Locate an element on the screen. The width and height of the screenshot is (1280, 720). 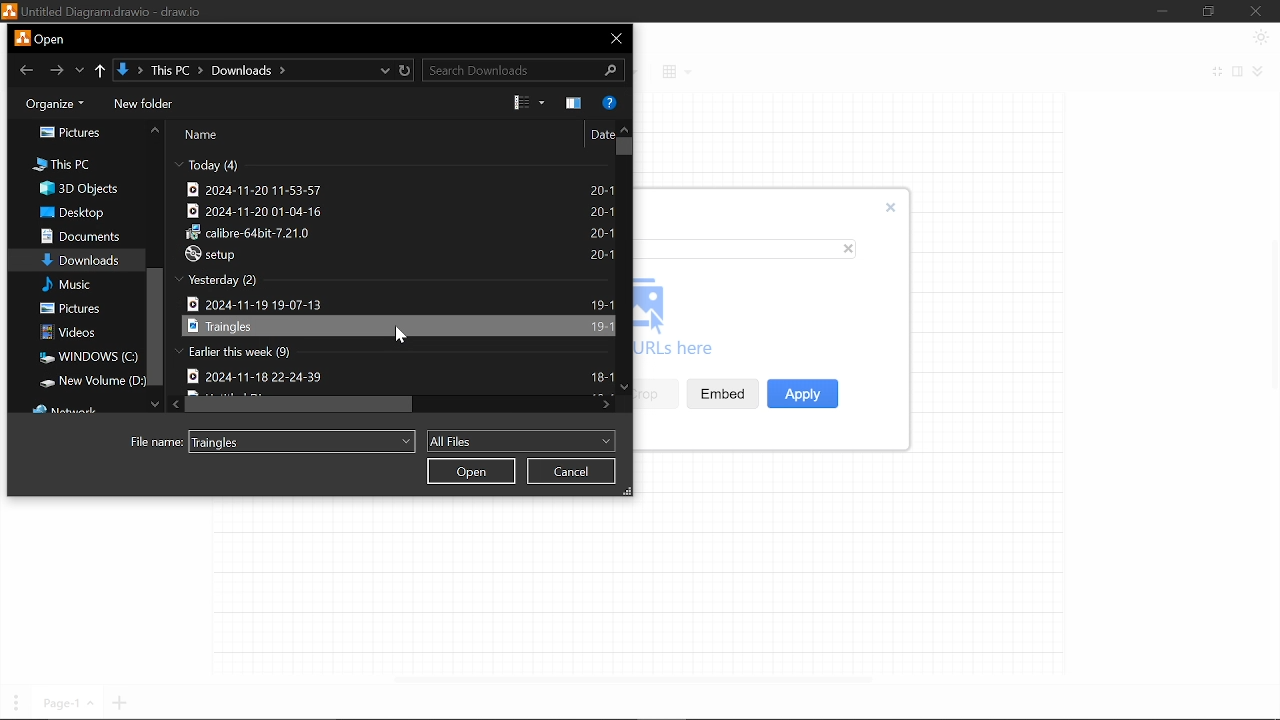
Go back is located at coordinates (23, 70).